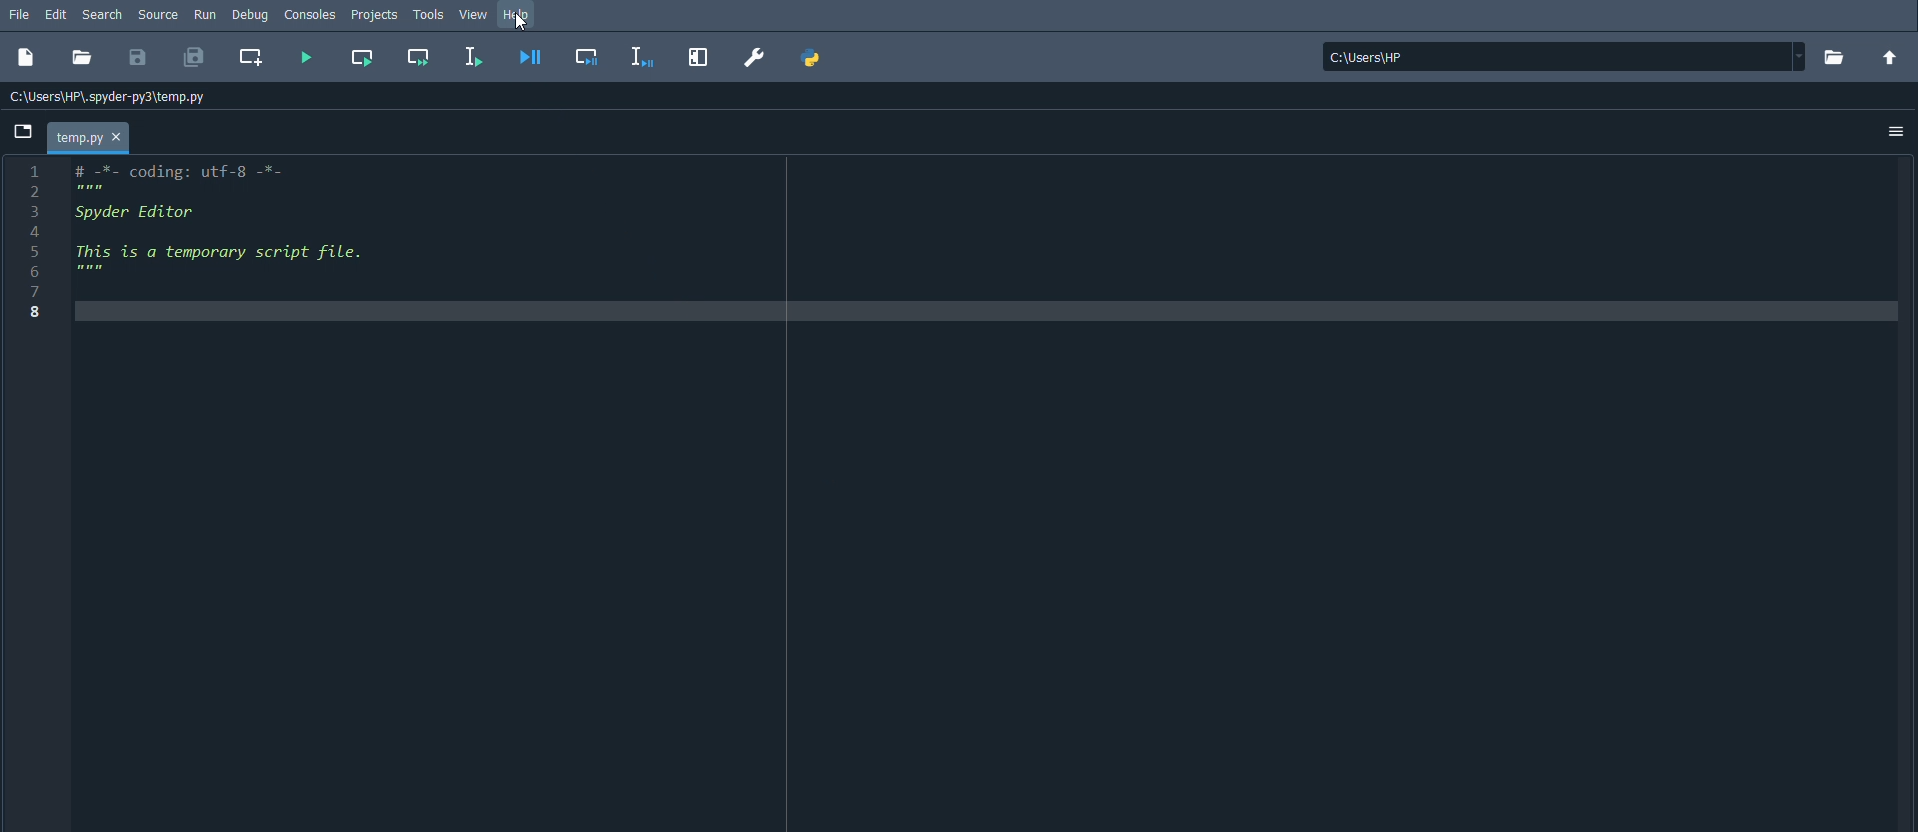  Describe the element at coordinates (361, 57) in the screenshot. I see `Run current cell` at that location.